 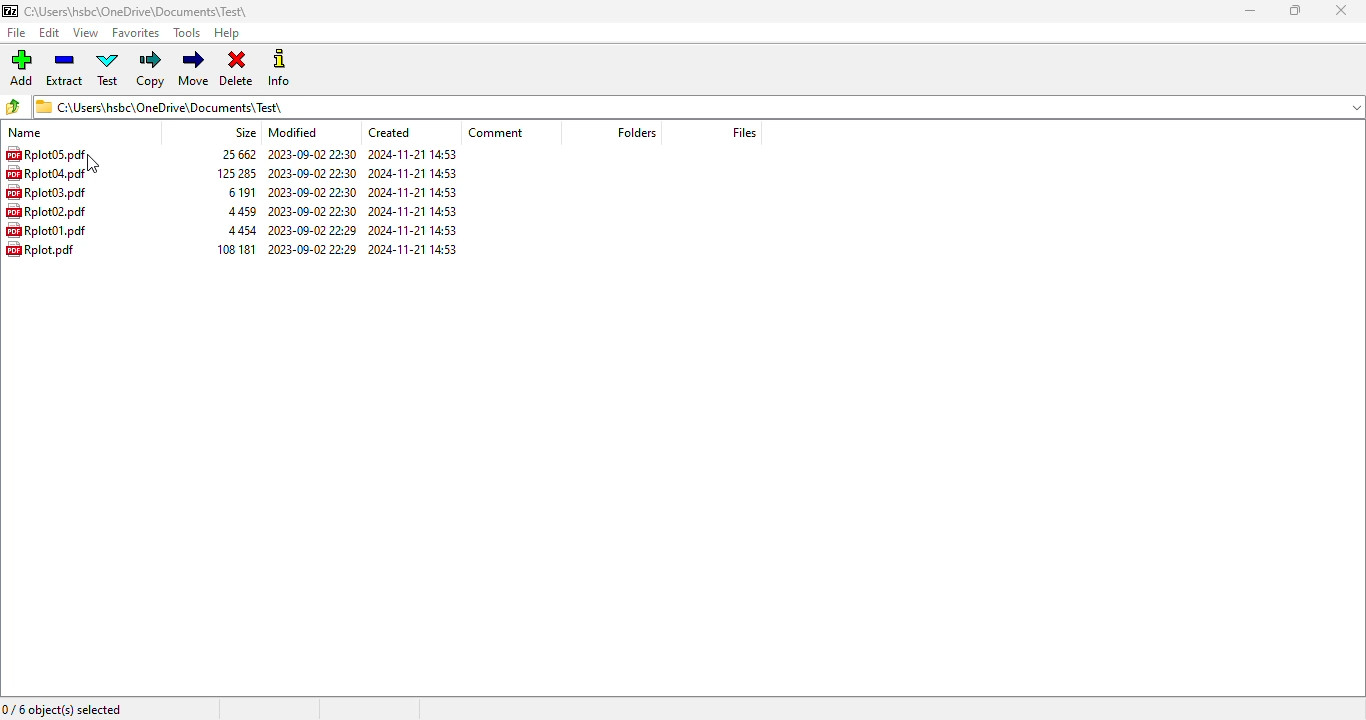 I want to click on browse folders, so click(x=15, y=106).